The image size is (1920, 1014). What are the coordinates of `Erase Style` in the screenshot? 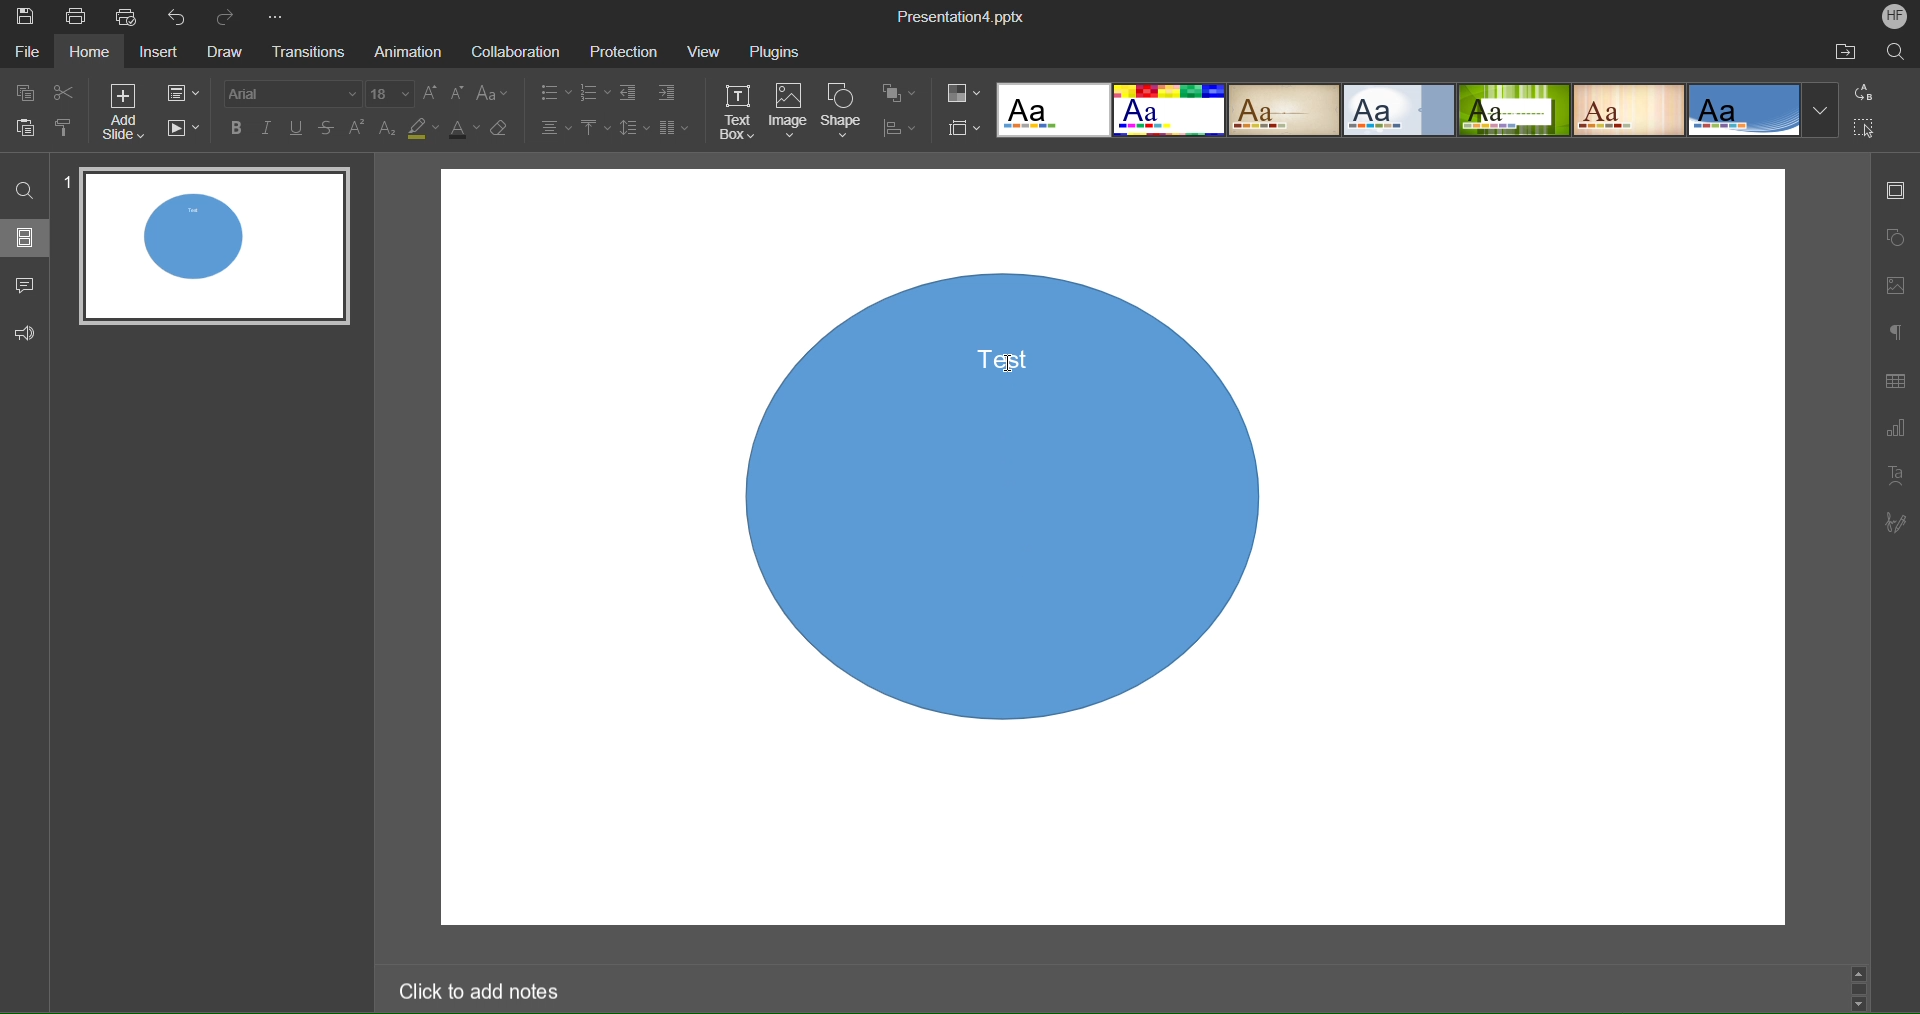 It's located at (506, 133).